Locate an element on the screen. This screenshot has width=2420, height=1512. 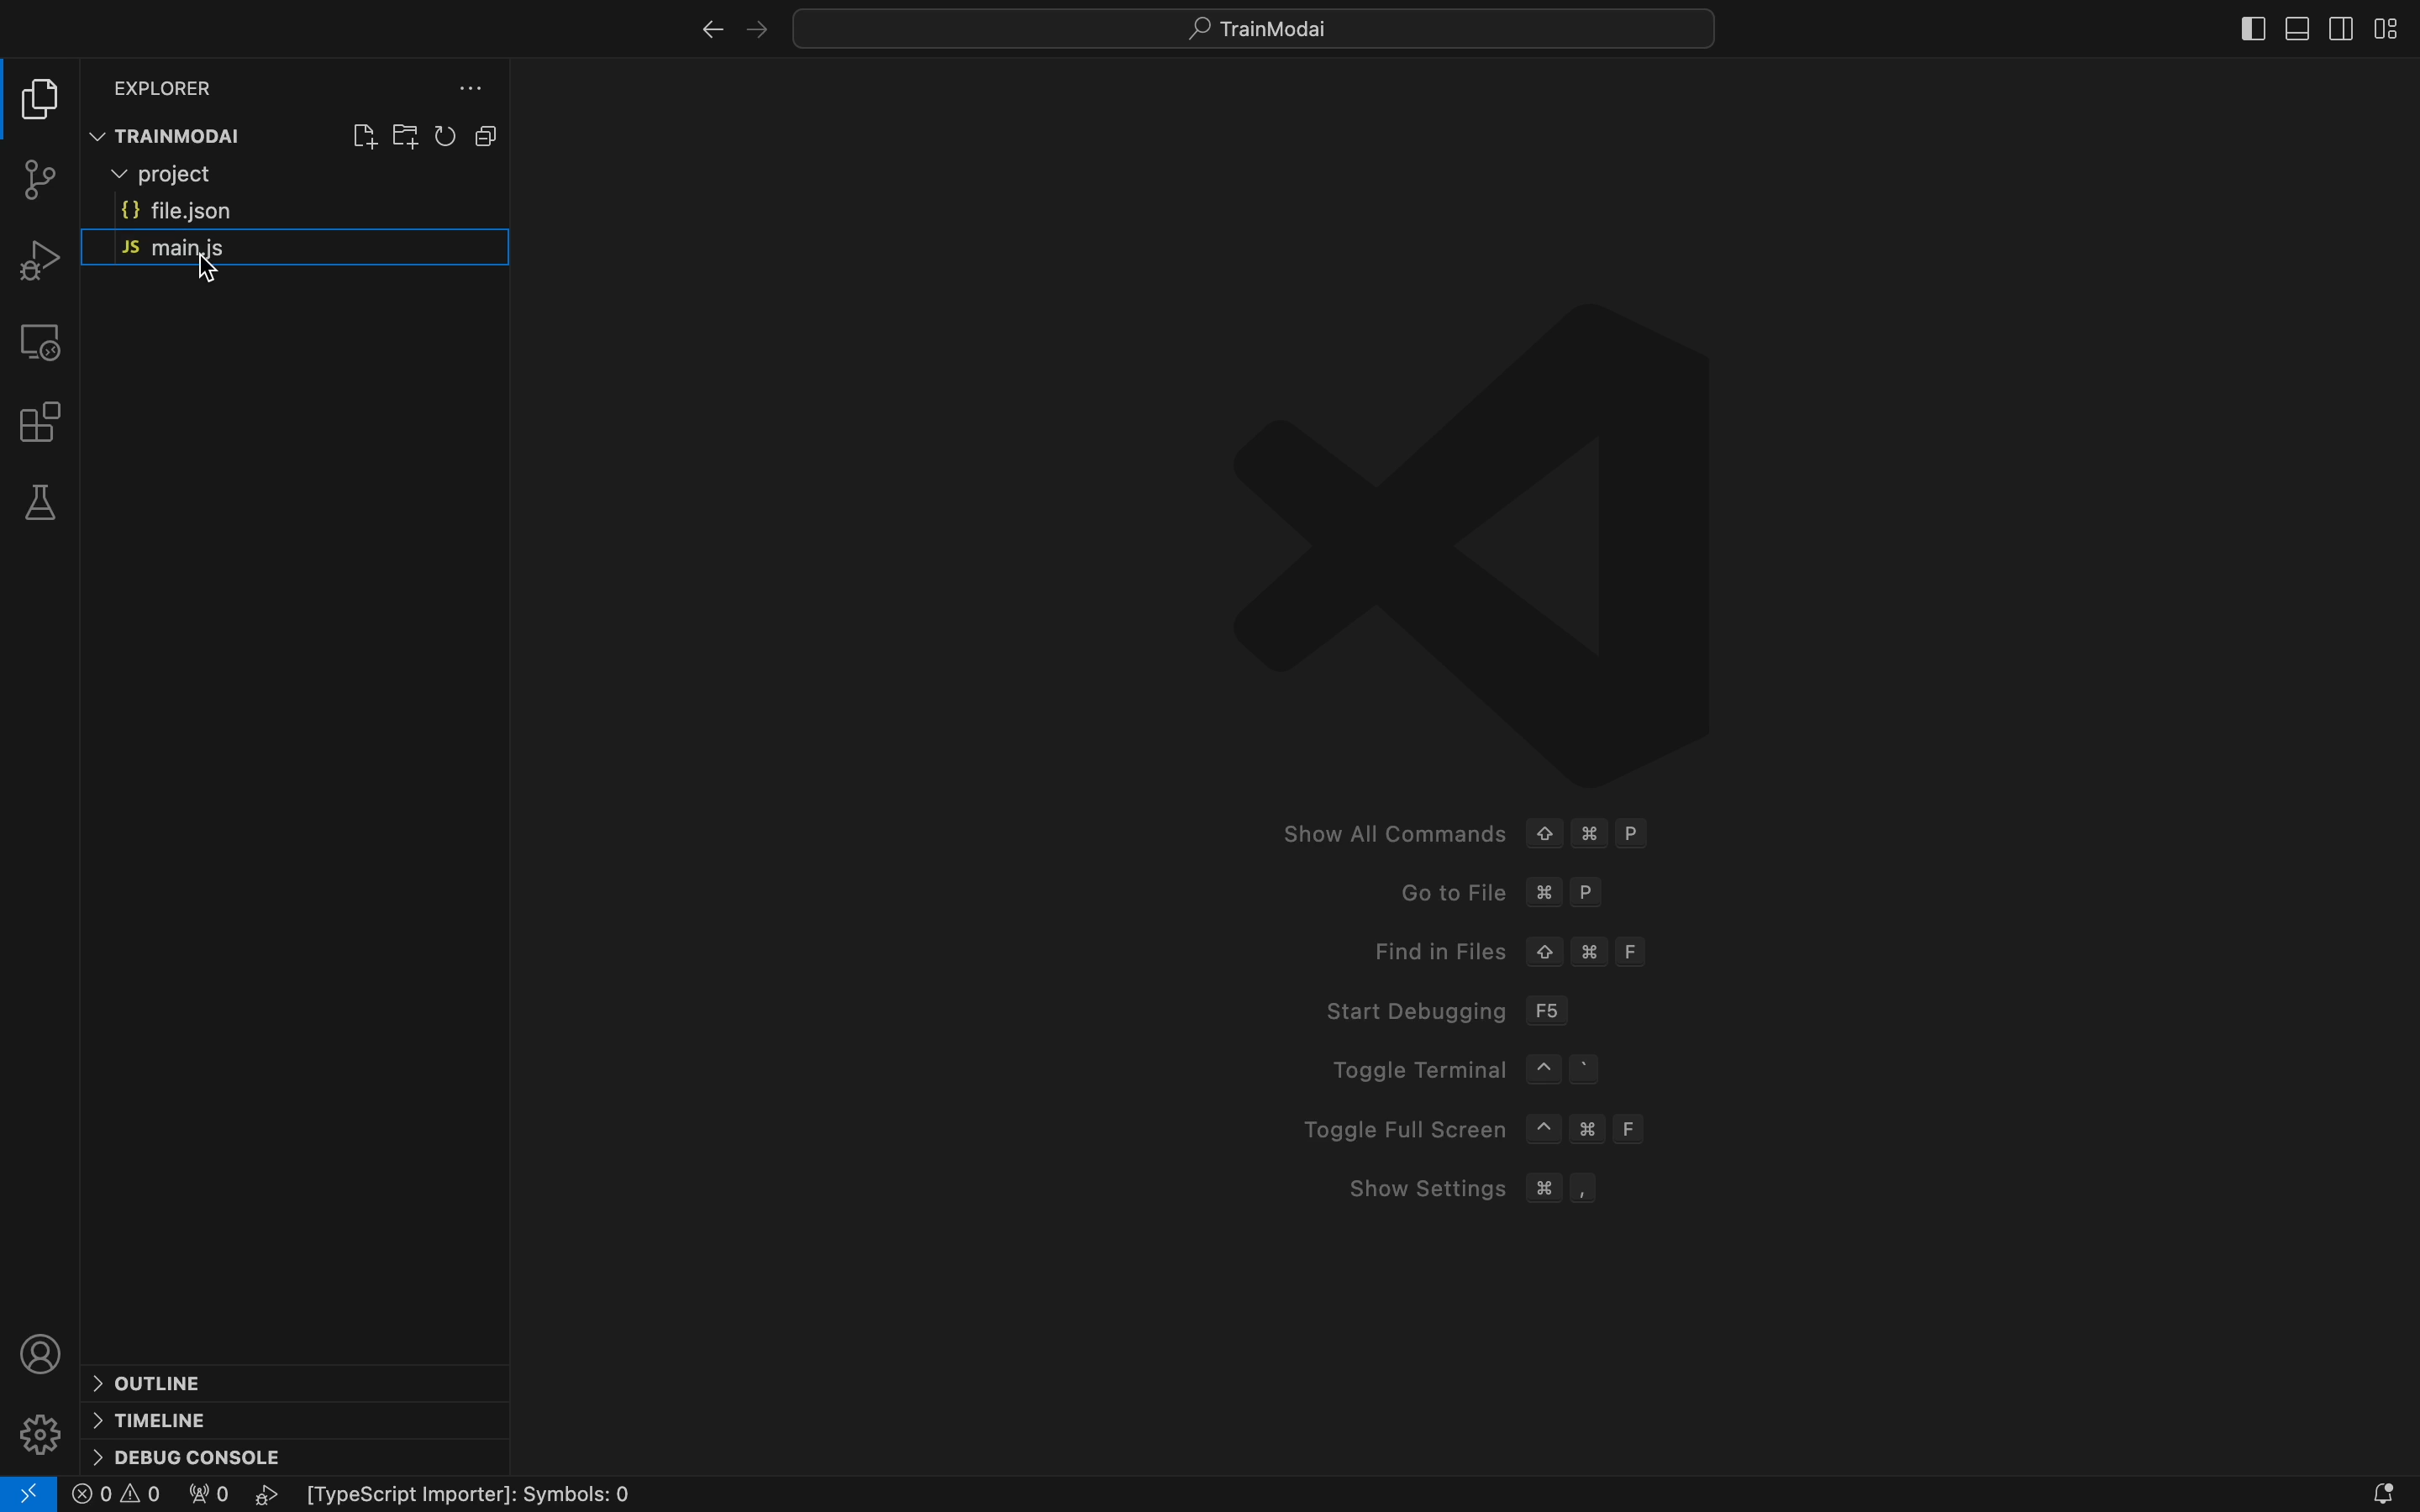
debug console is located at coordinates (190, 1455).